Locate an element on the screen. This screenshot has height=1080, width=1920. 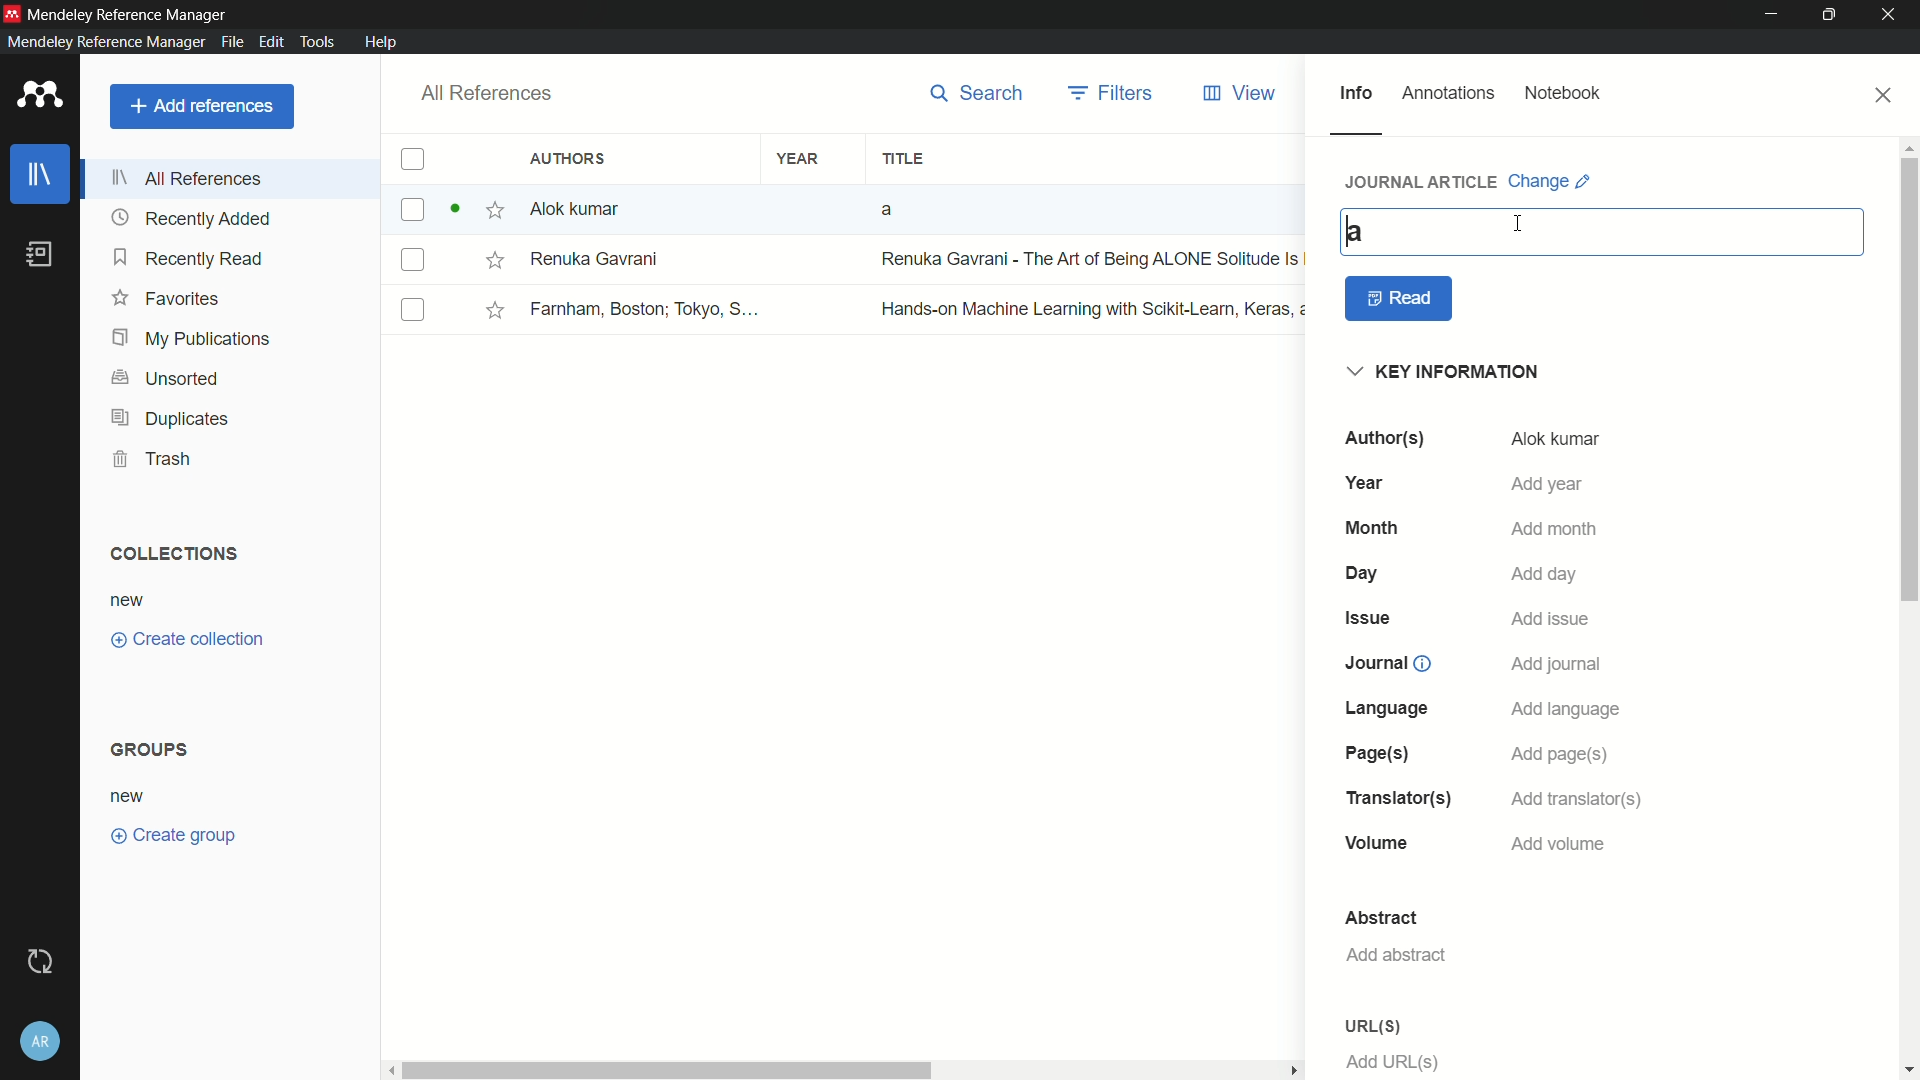
sync is located at coordinates (44, 962).